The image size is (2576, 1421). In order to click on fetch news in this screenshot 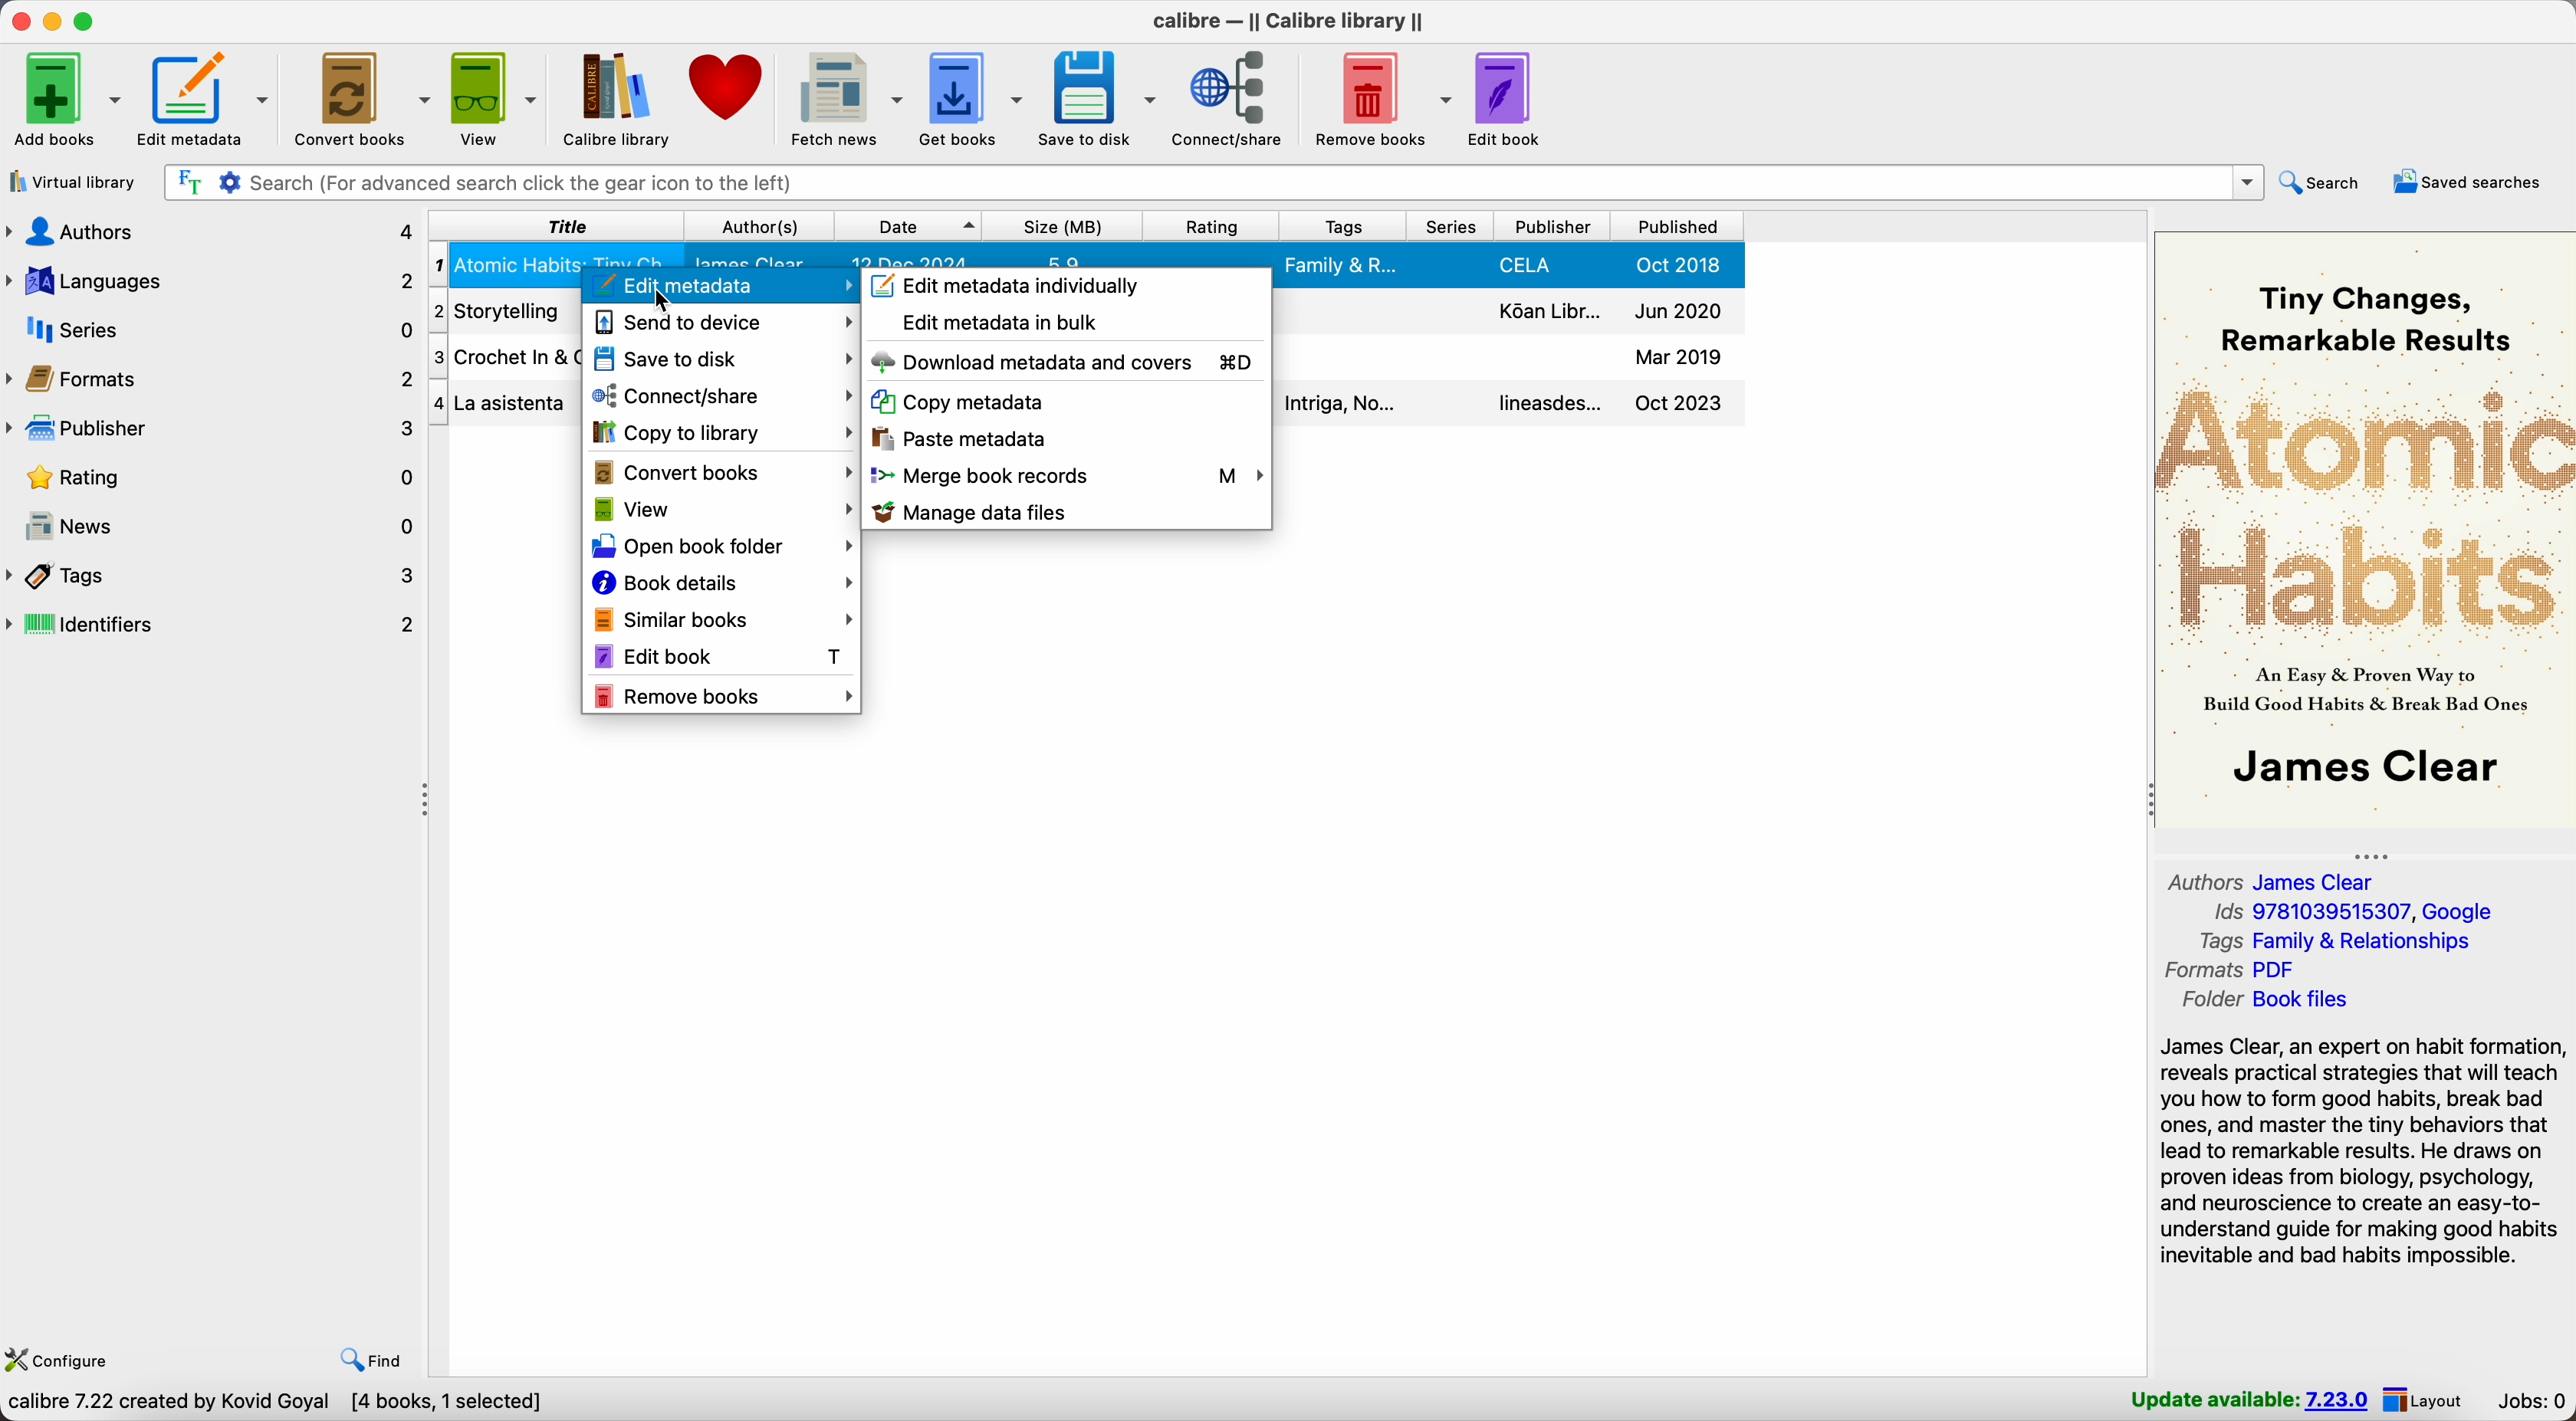, I will do `click(848, 97)`.